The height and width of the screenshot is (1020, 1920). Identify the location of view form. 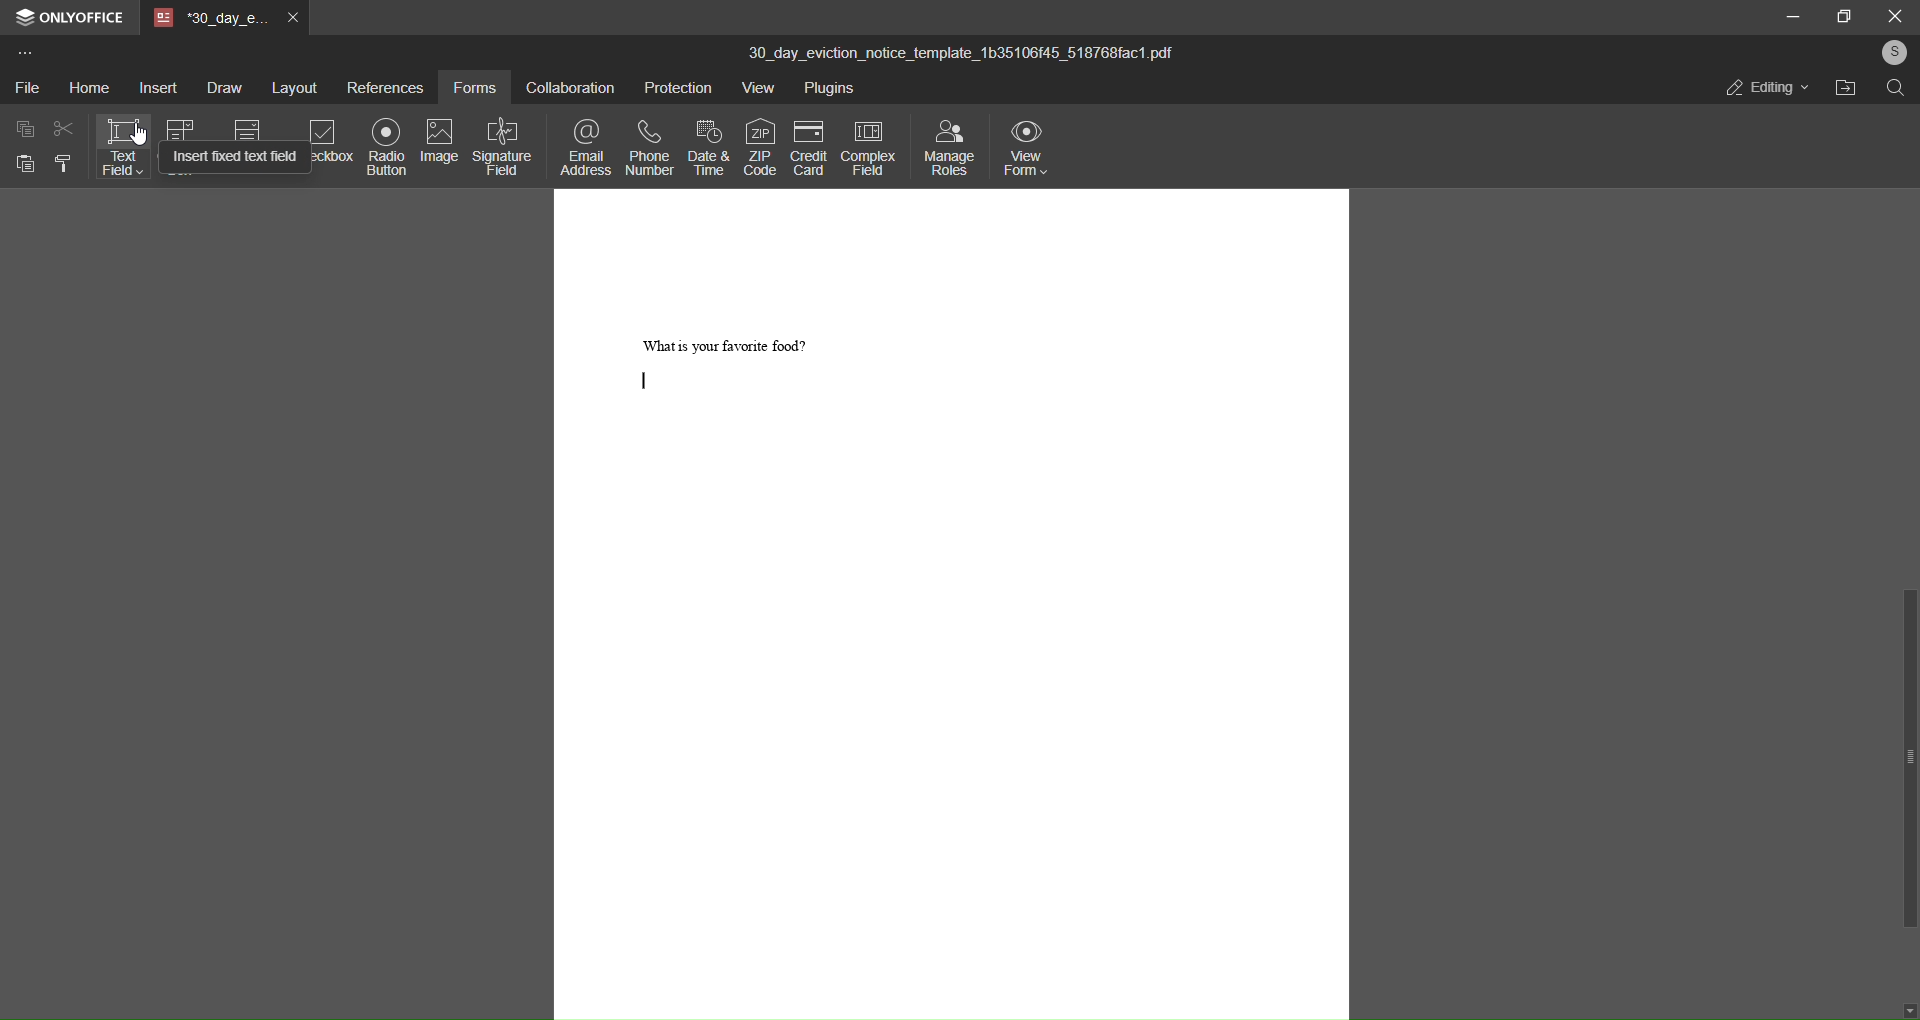
(1024, 150).